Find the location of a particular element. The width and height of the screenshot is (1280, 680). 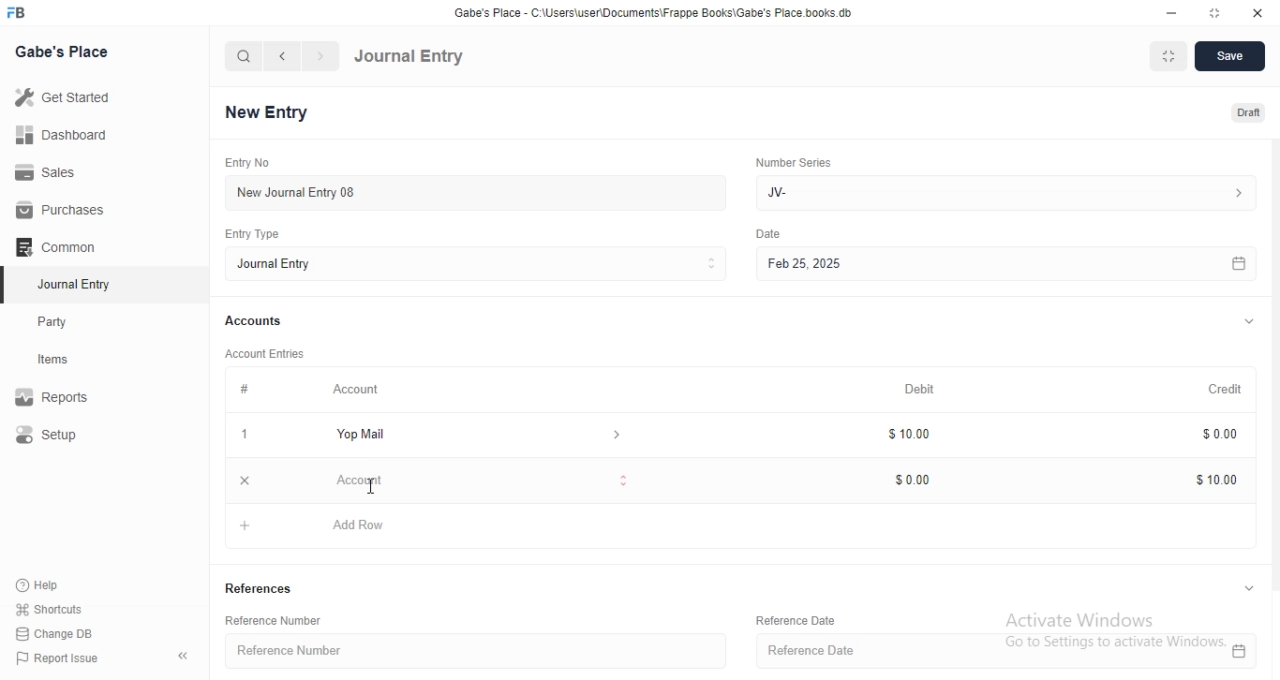

$0.00 is located at coordinates (921, 479).